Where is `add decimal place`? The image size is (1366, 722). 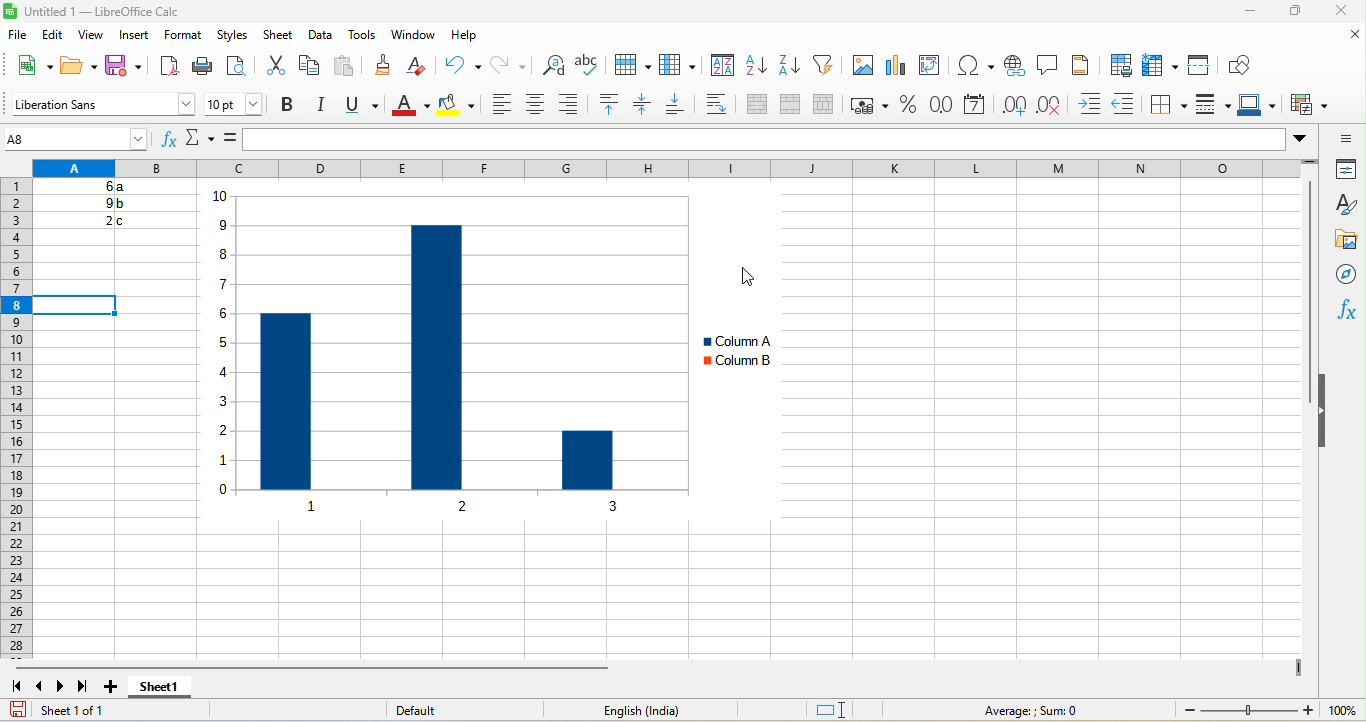 add decimal place is located at coordinates (1016, 105).